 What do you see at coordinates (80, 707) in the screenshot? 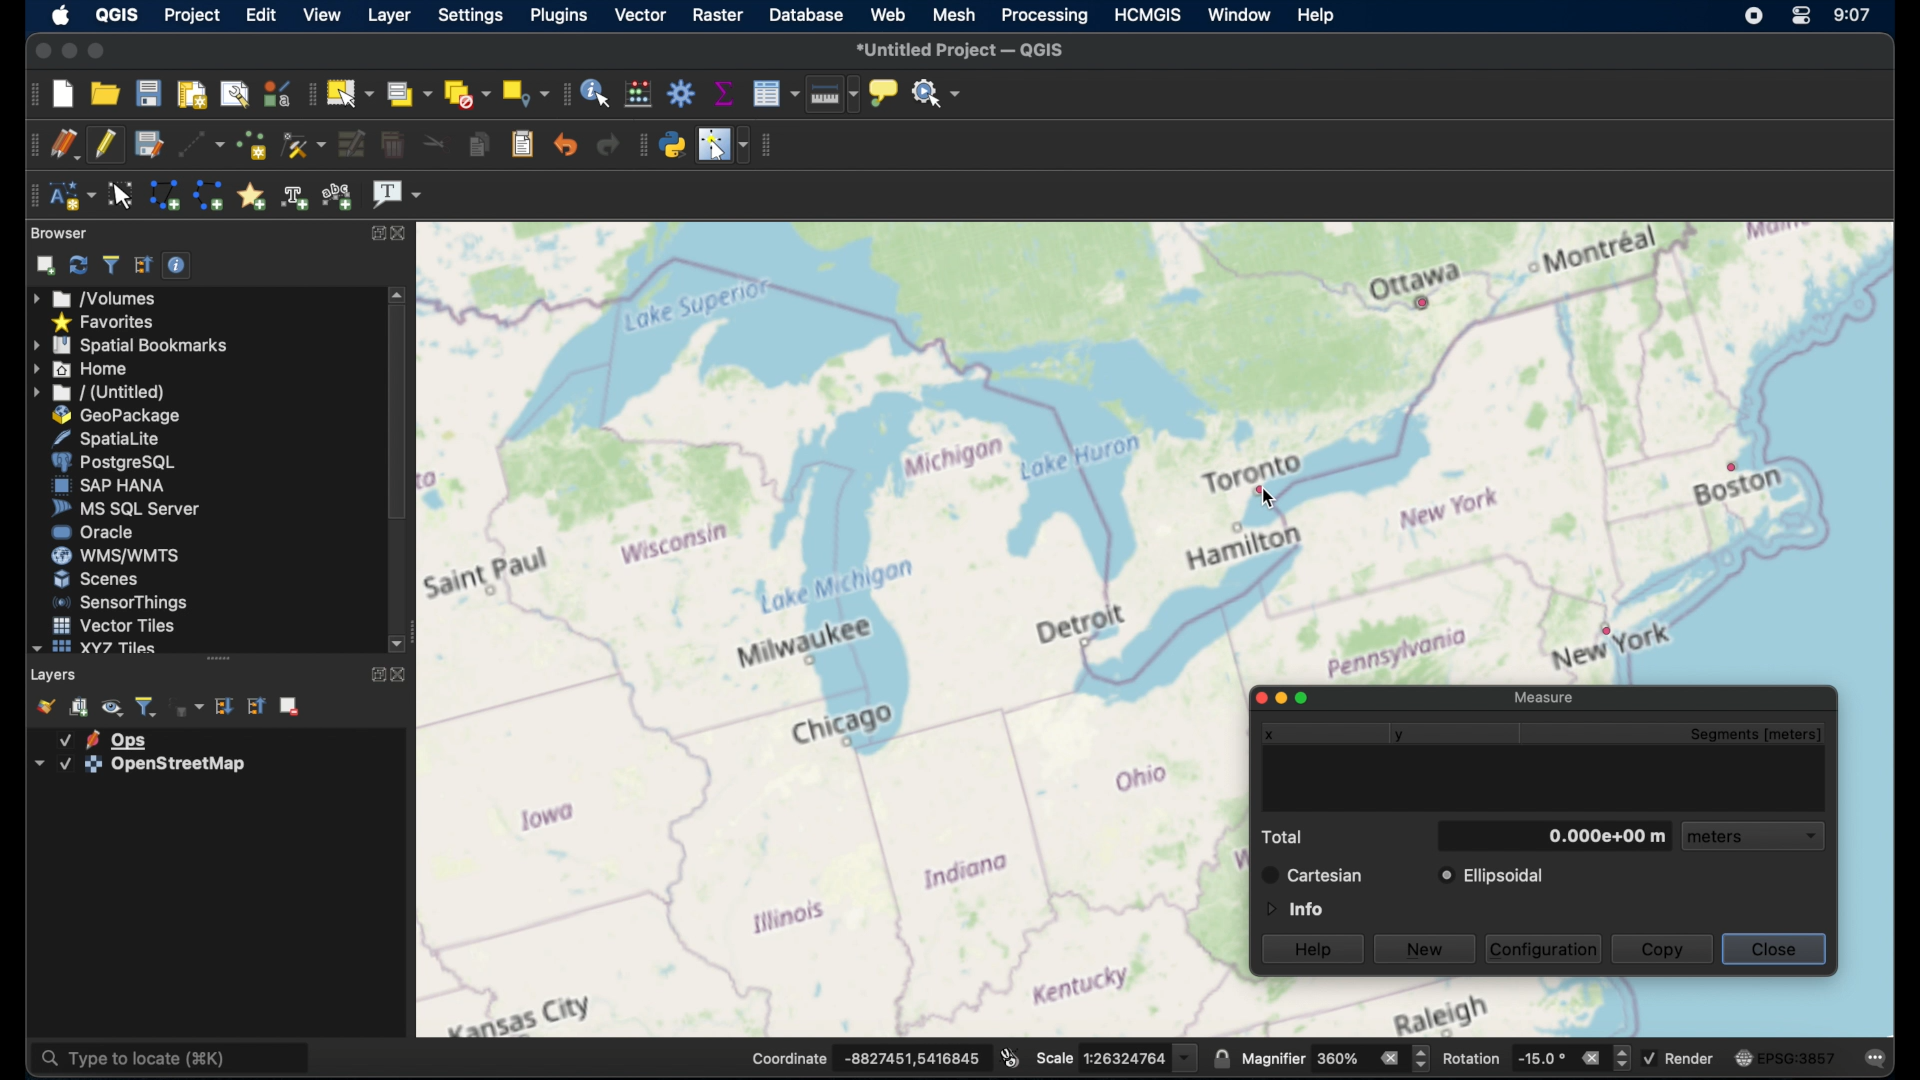
I see `add group` at bounding box center [80, 707].